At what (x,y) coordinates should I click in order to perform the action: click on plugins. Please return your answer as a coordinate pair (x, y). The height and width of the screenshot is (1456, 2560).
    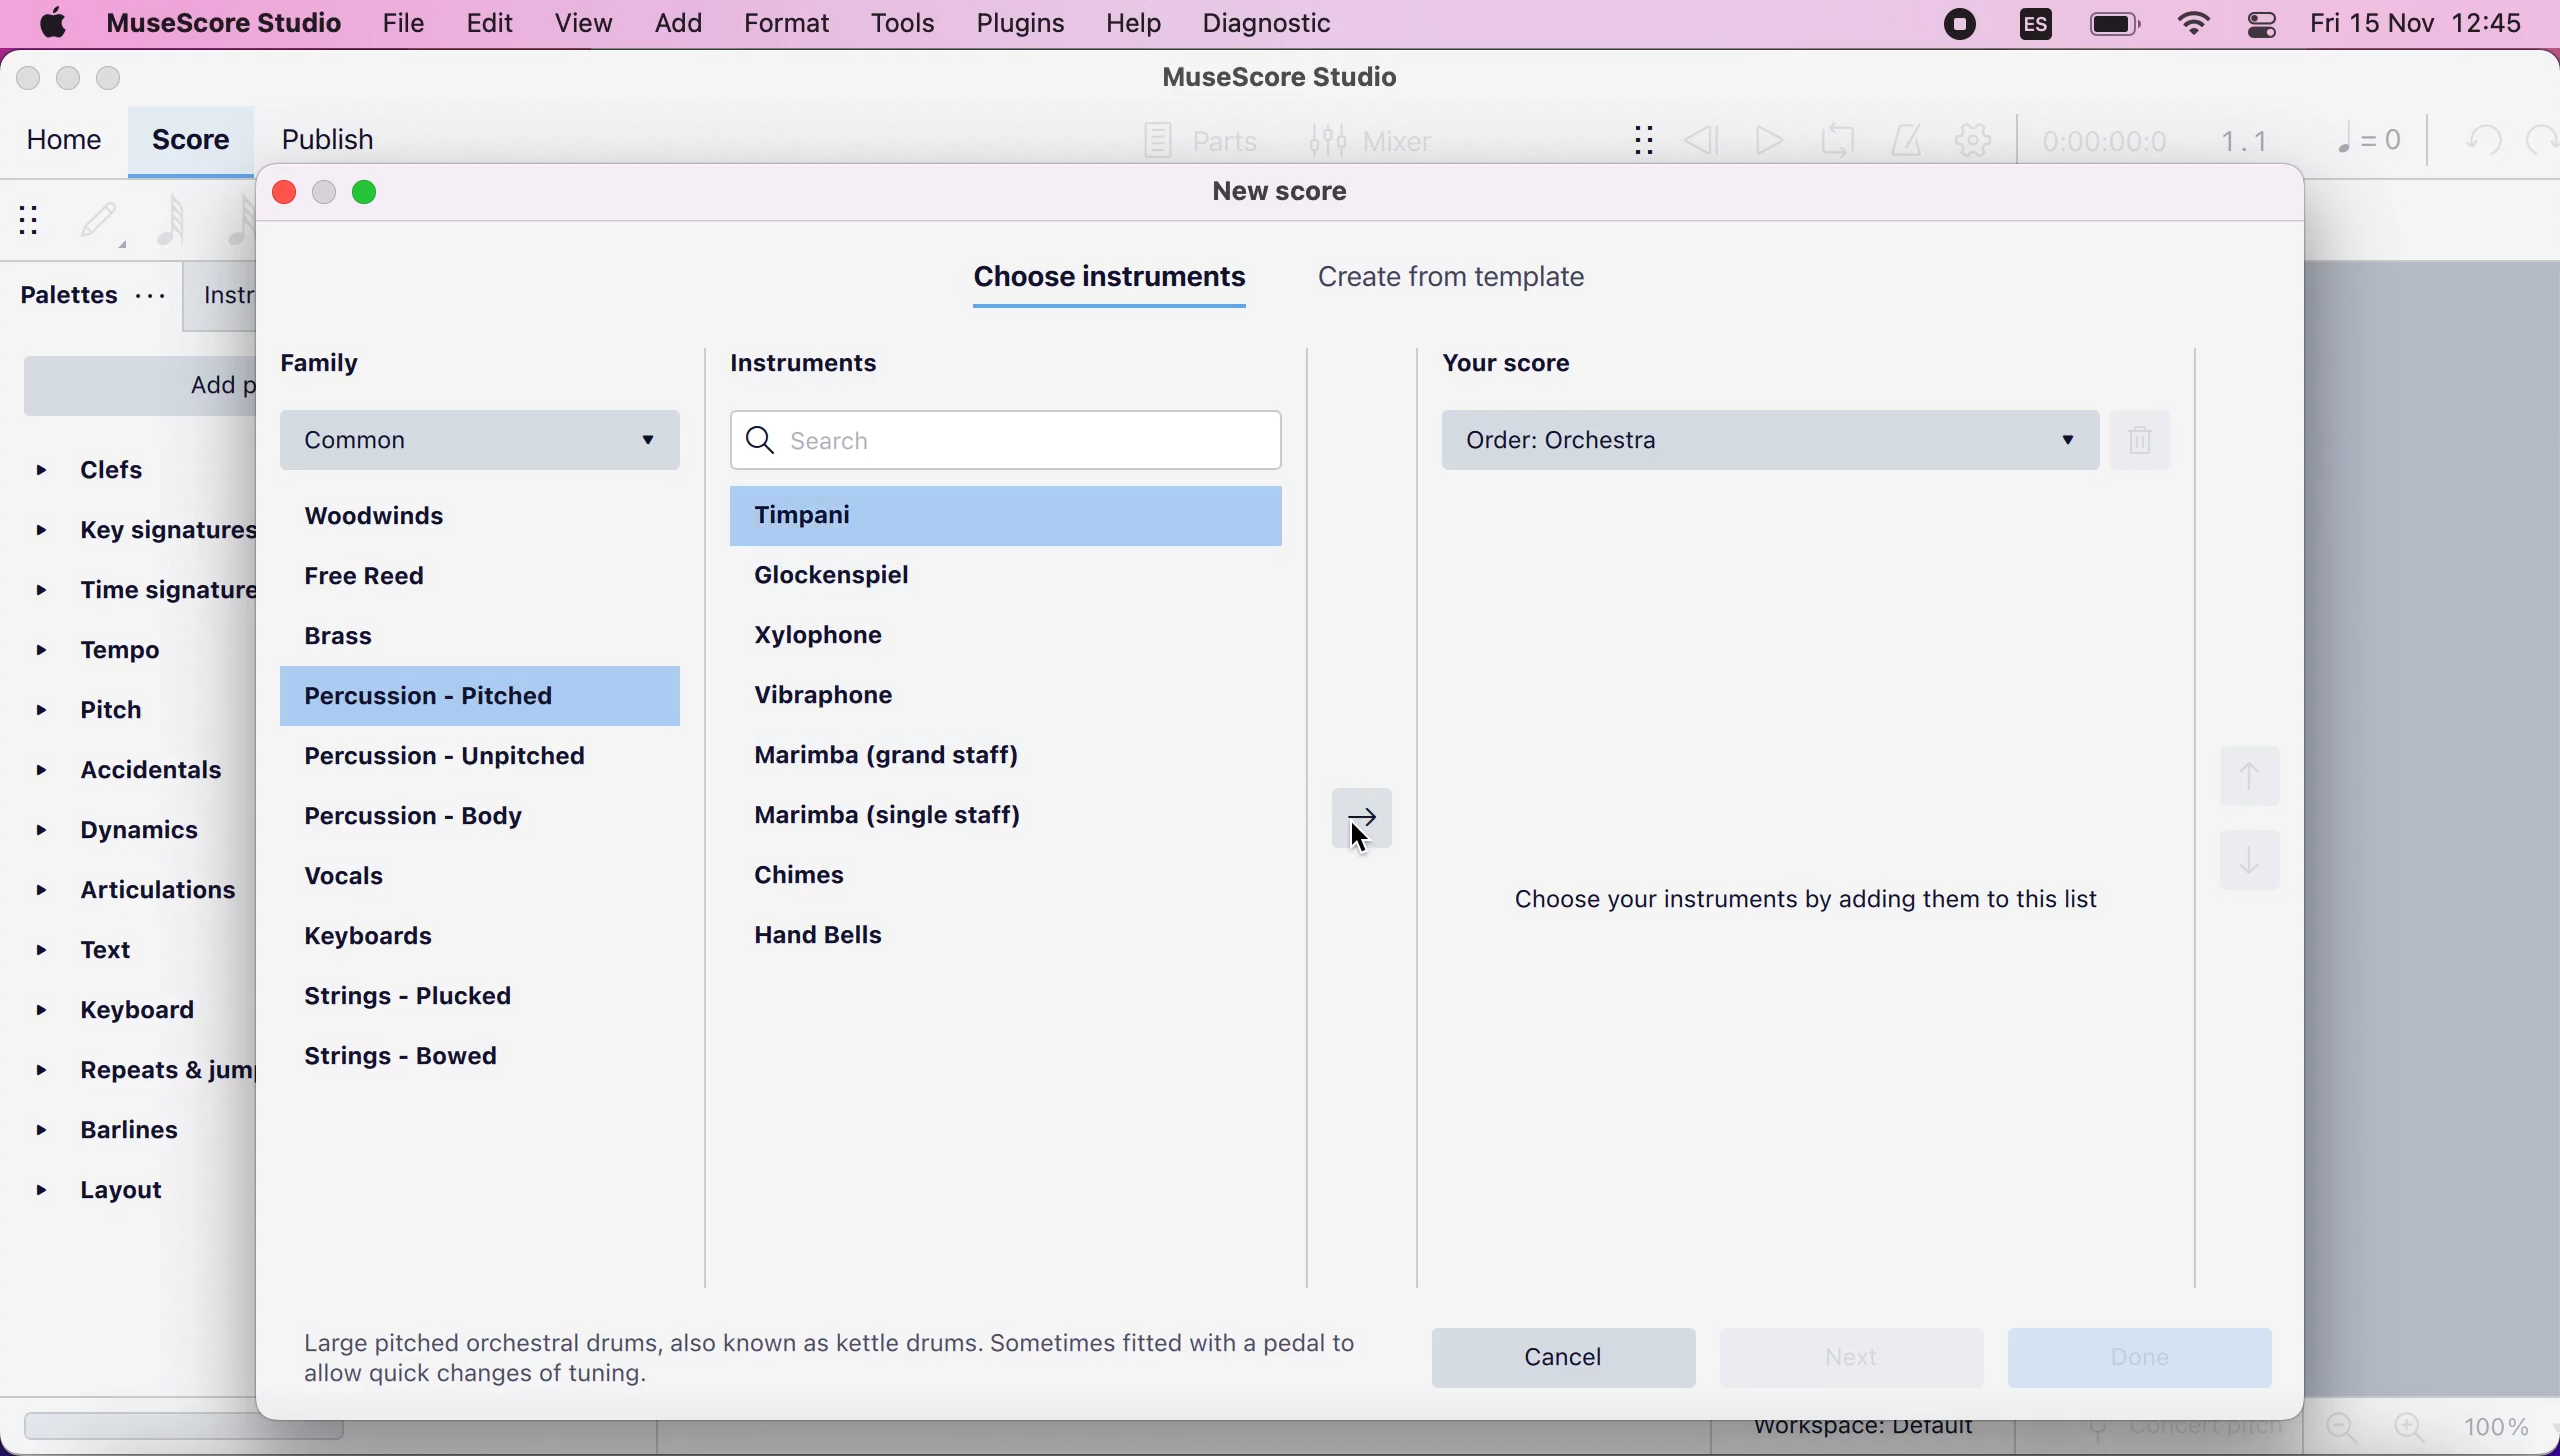
    Looking at the image, I should click on (1018, 24).